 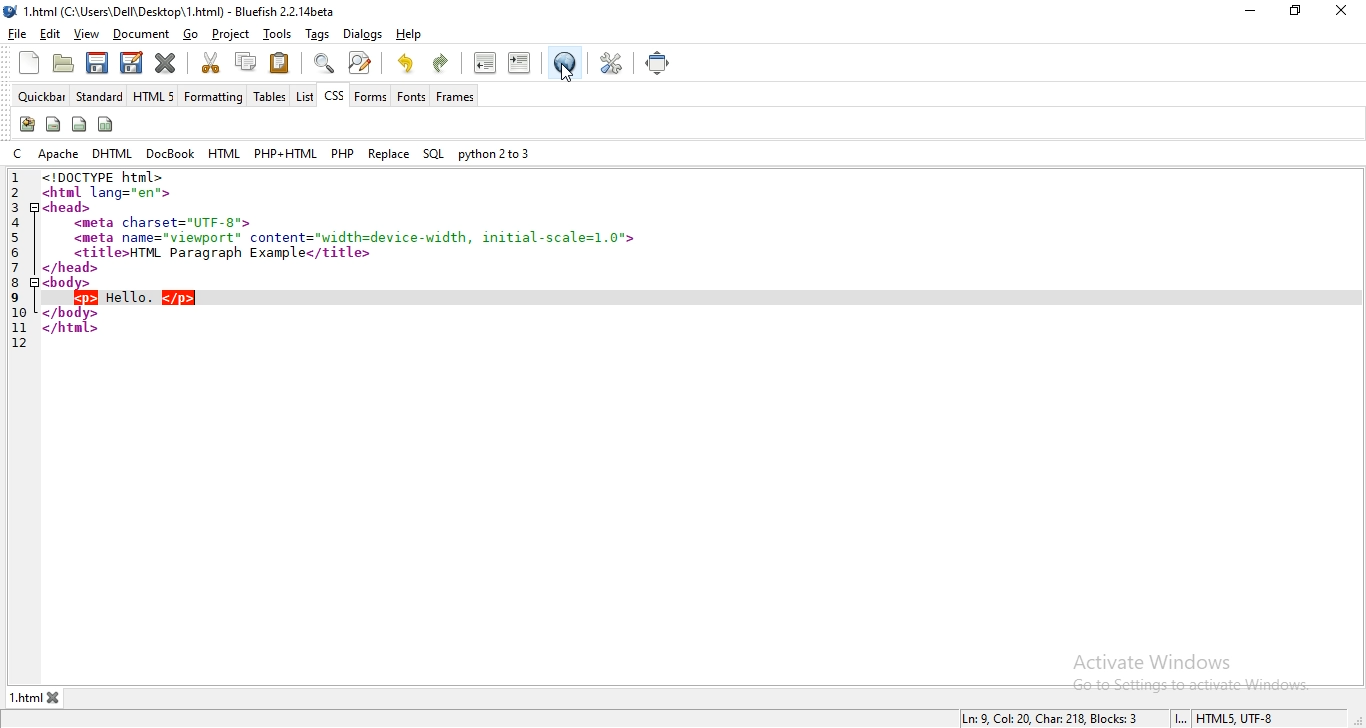 What do you see at coordinates (1293, 11) in the screenshot?
I see `restore windows` at bounding box center [1293, 11].